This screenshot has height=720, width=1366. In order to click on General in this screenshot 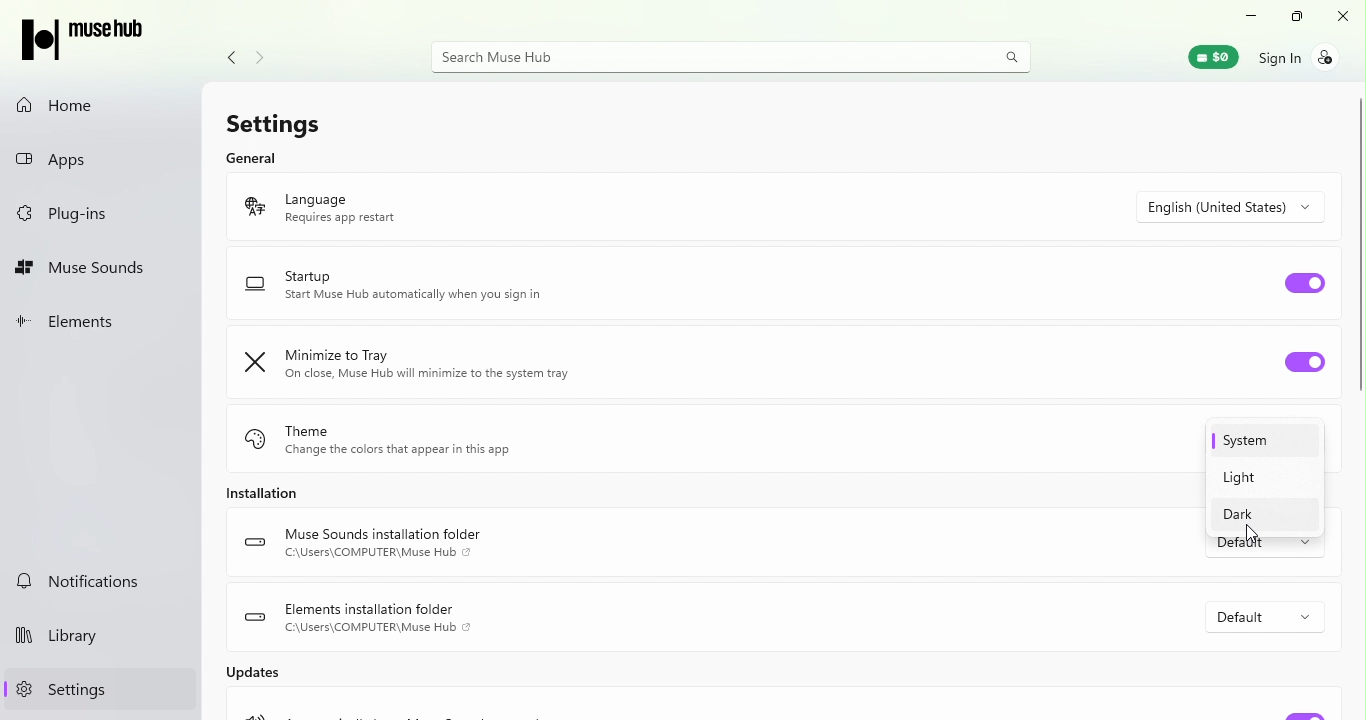, I will do `click(257, 158)`.